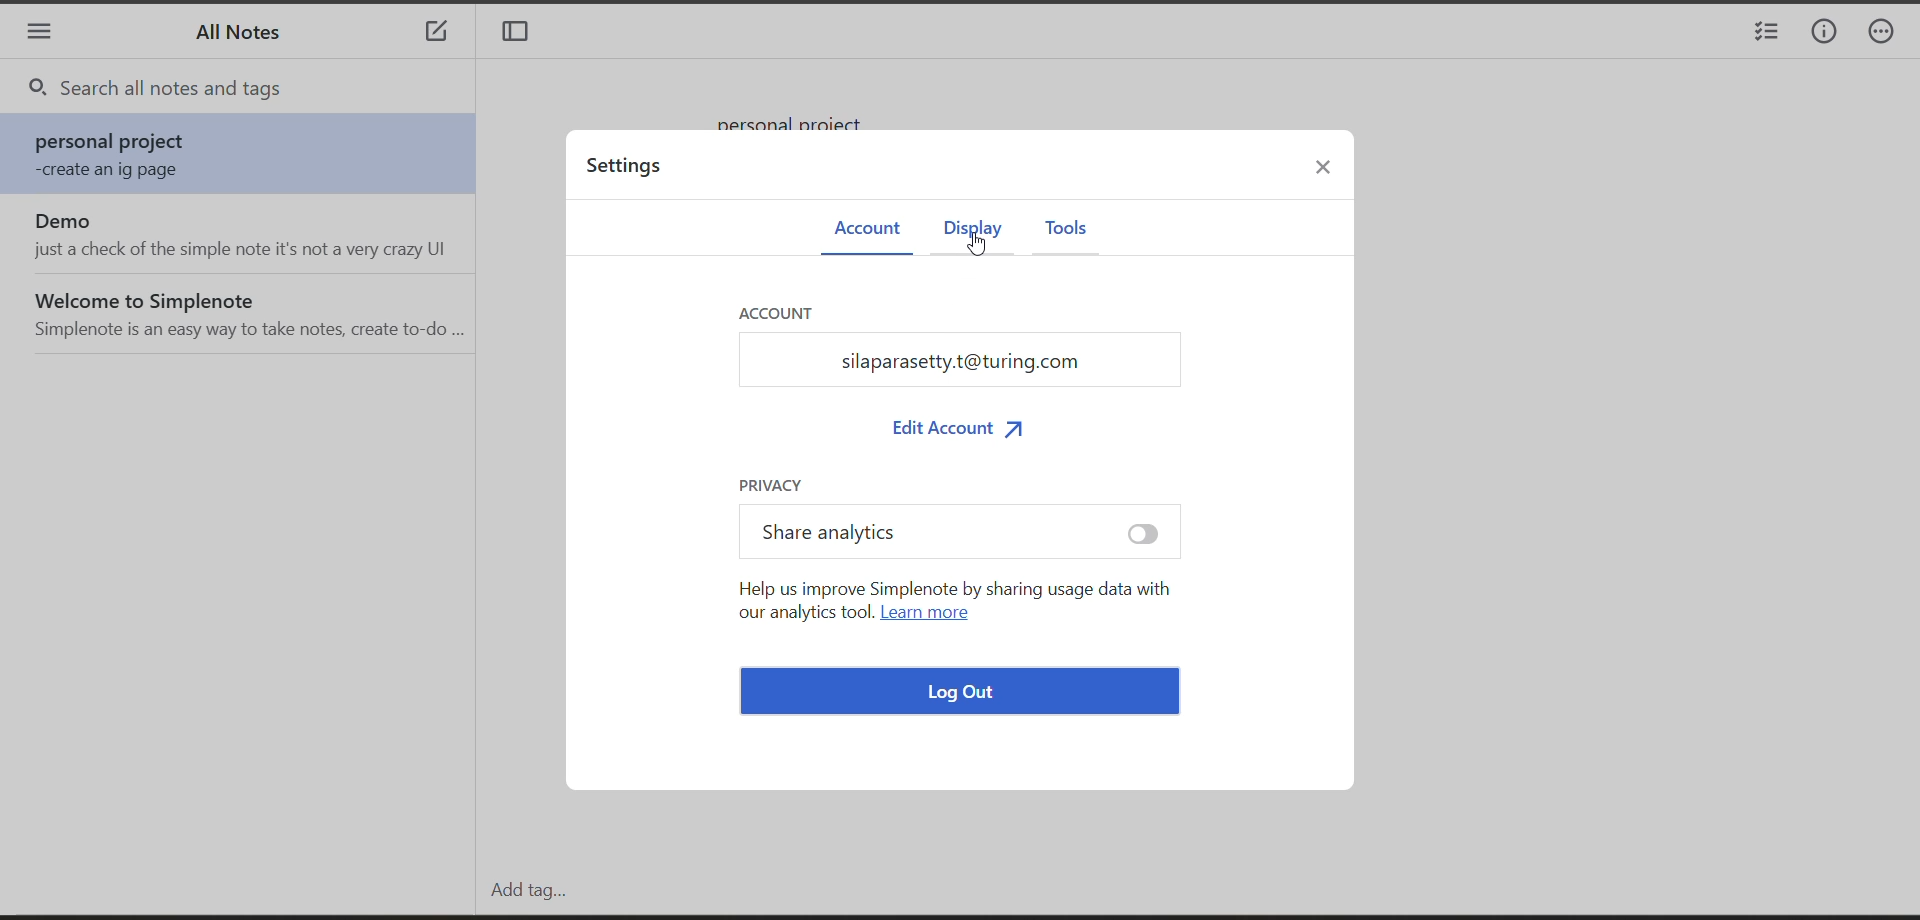  I want to click on settings, so click(629, 170).